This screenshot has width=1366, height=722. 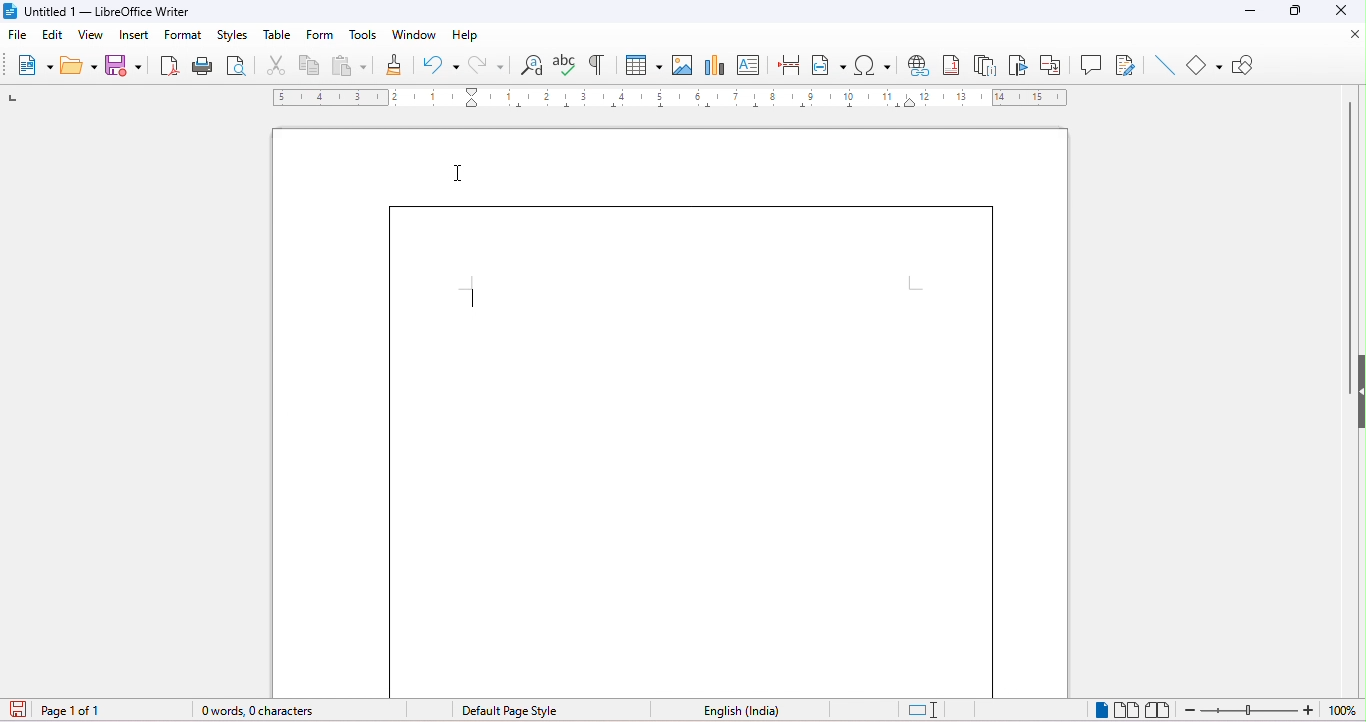 What do you see at coordinates (952, 69) in the screenshot?
I see `footnote` at bounding box center [952, 69].